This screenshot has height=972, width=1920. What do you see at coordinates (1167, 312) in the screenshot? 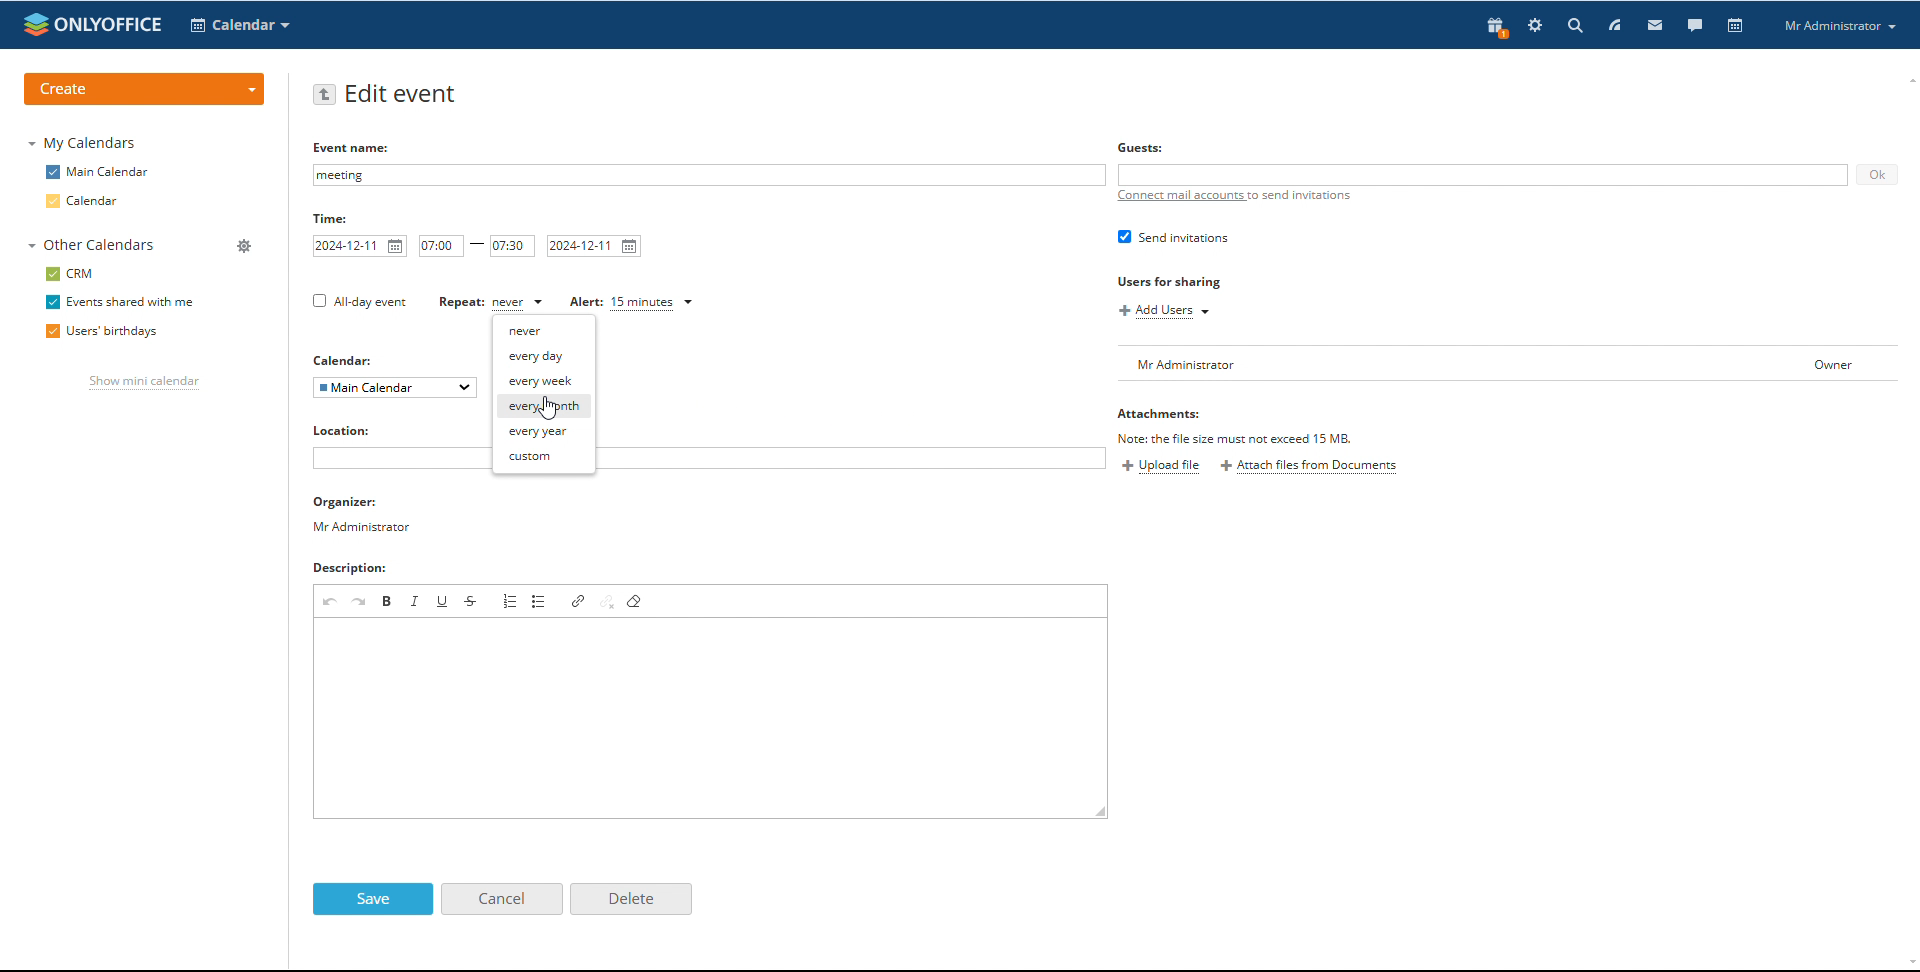
I see `add users` at bounding box center [1167, 312].